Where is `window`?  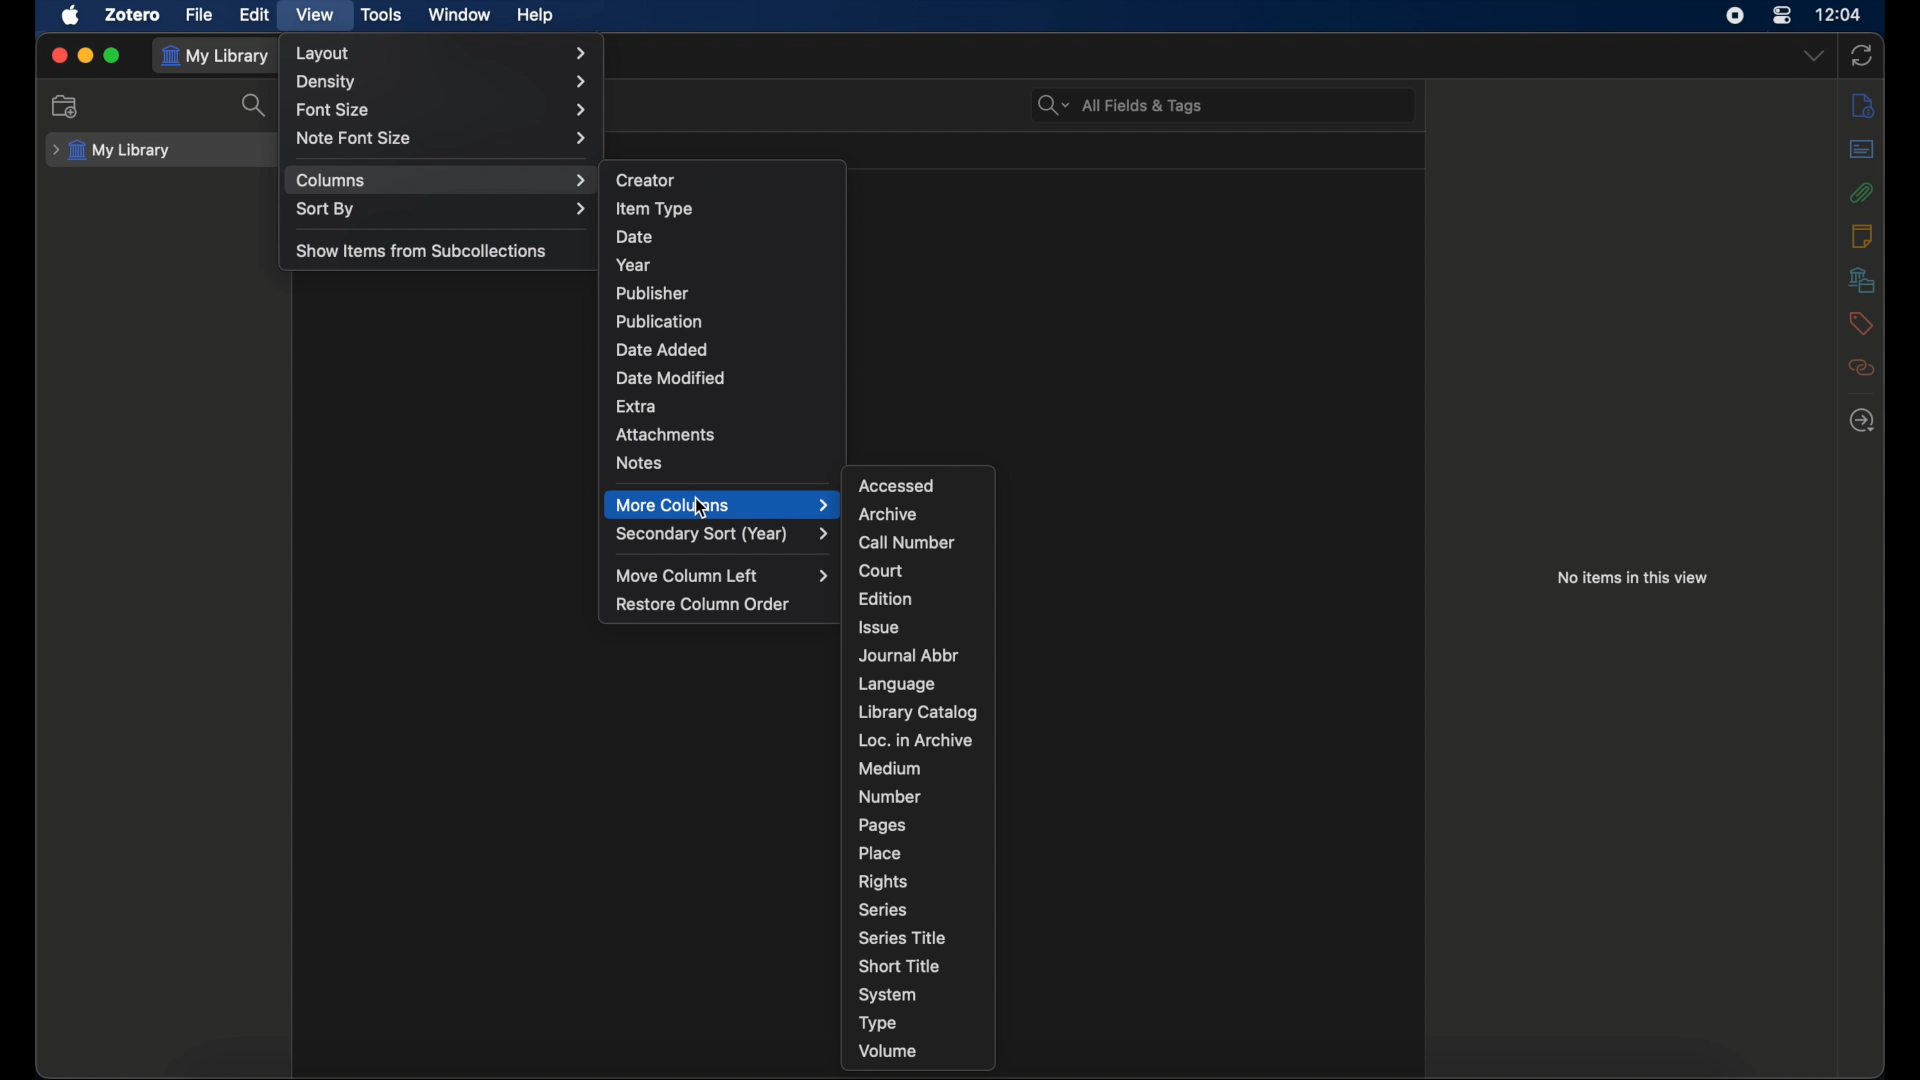 window is located at coordinates (458, 16).